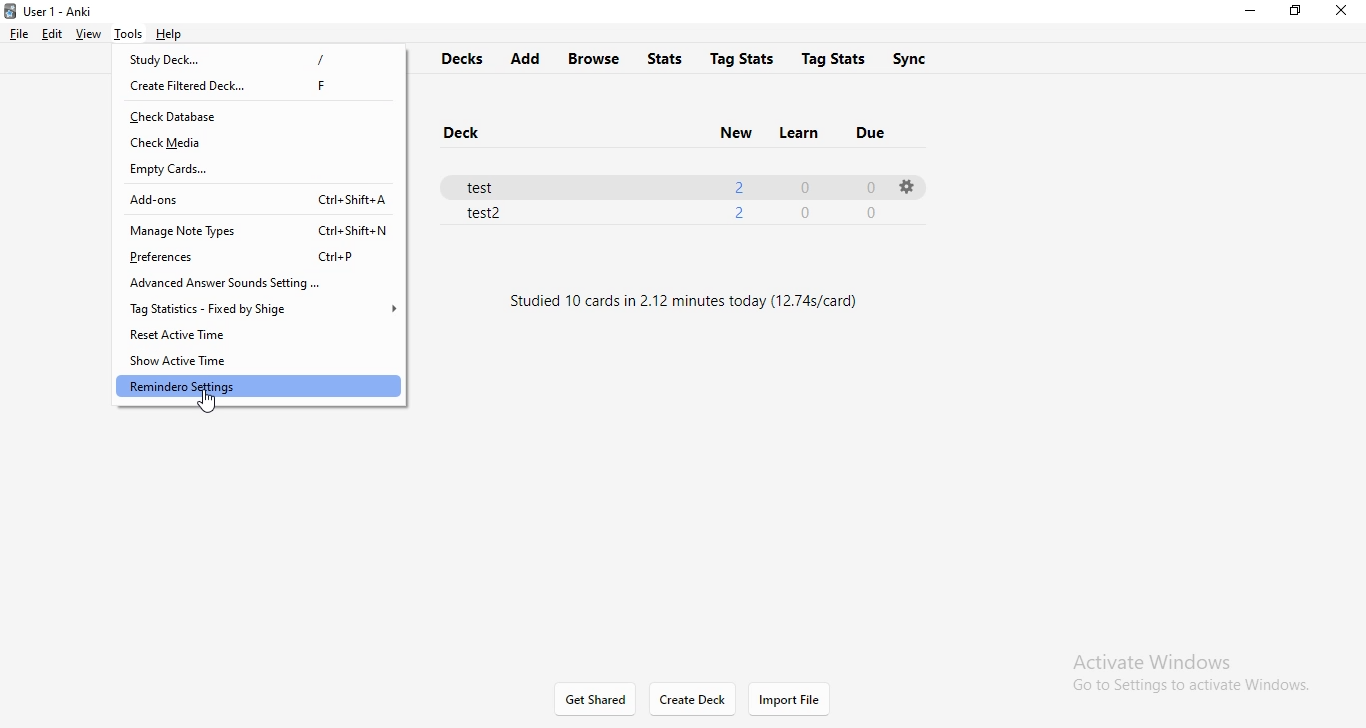 The width and height of the screenshot is (1366, 728). What do you see at coordinates (836, 56) in the screenshot?
I see `tags stats` at bounding box center [836, 56].